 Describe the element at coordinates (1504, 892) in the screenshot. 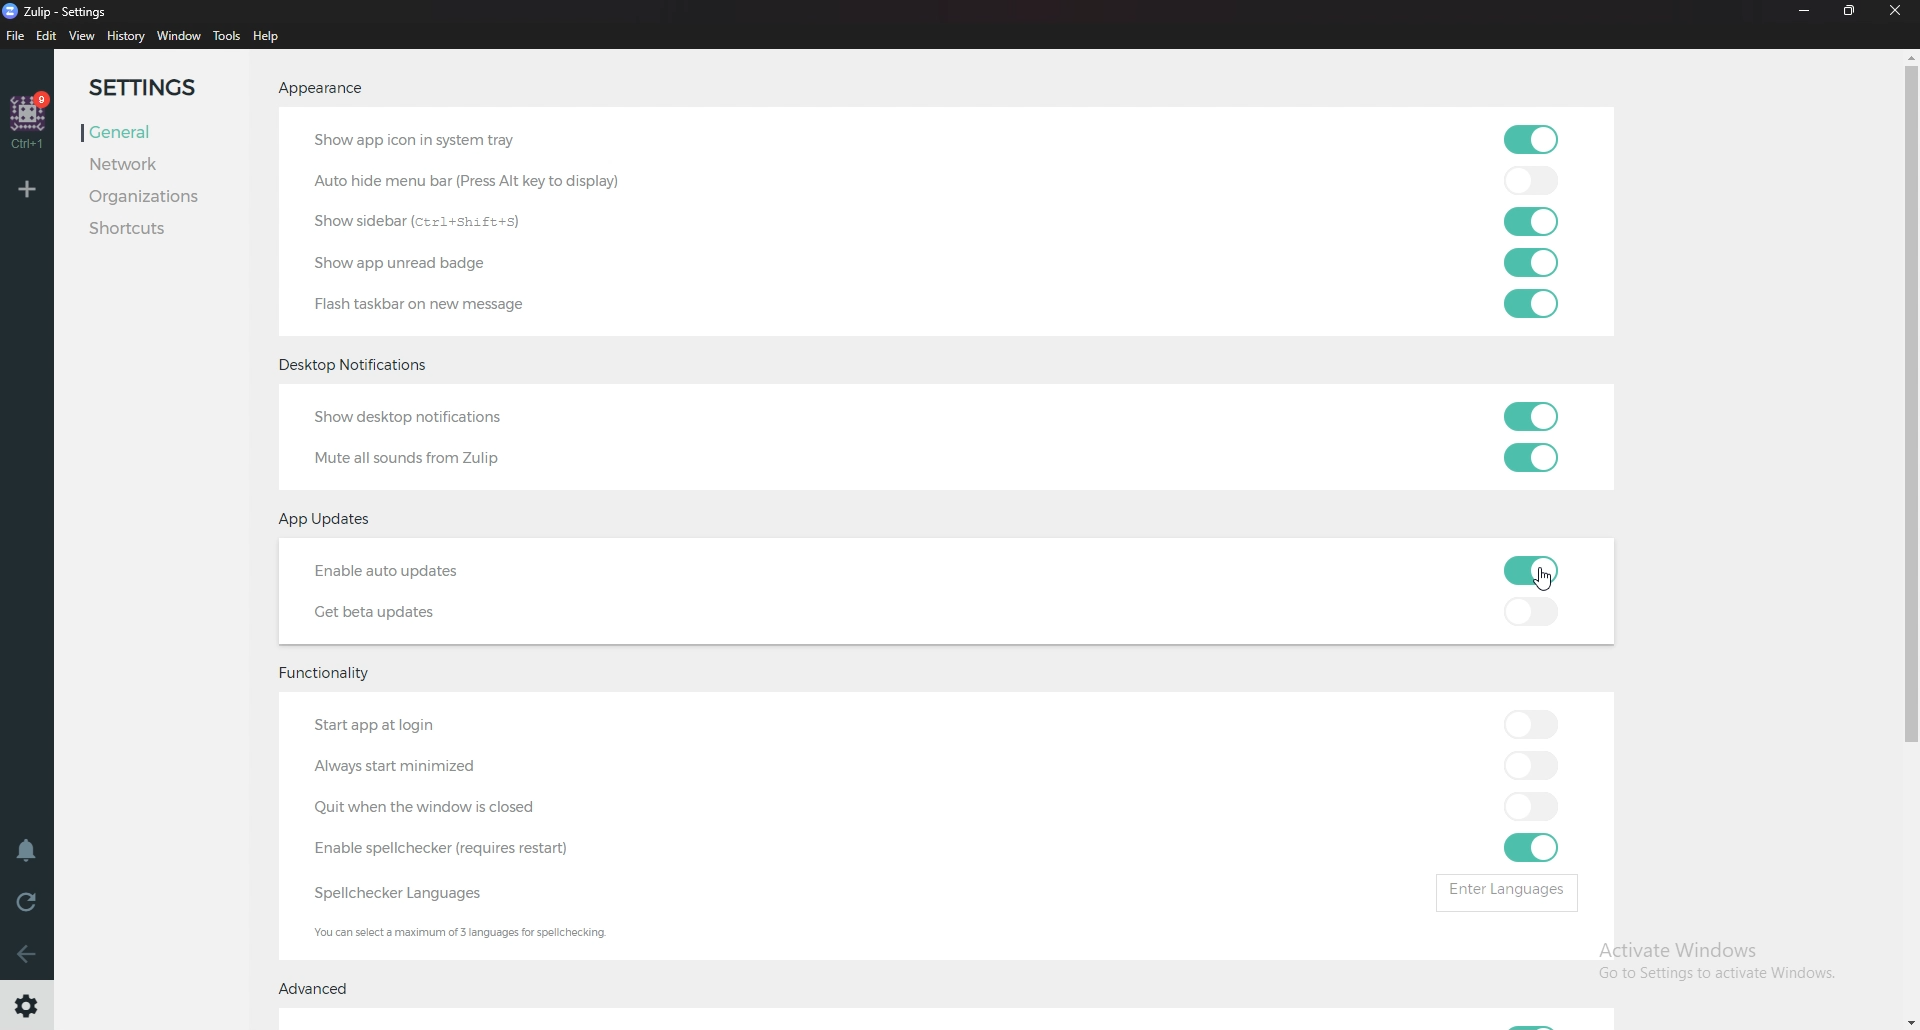

I see `Enter languages` at that location.